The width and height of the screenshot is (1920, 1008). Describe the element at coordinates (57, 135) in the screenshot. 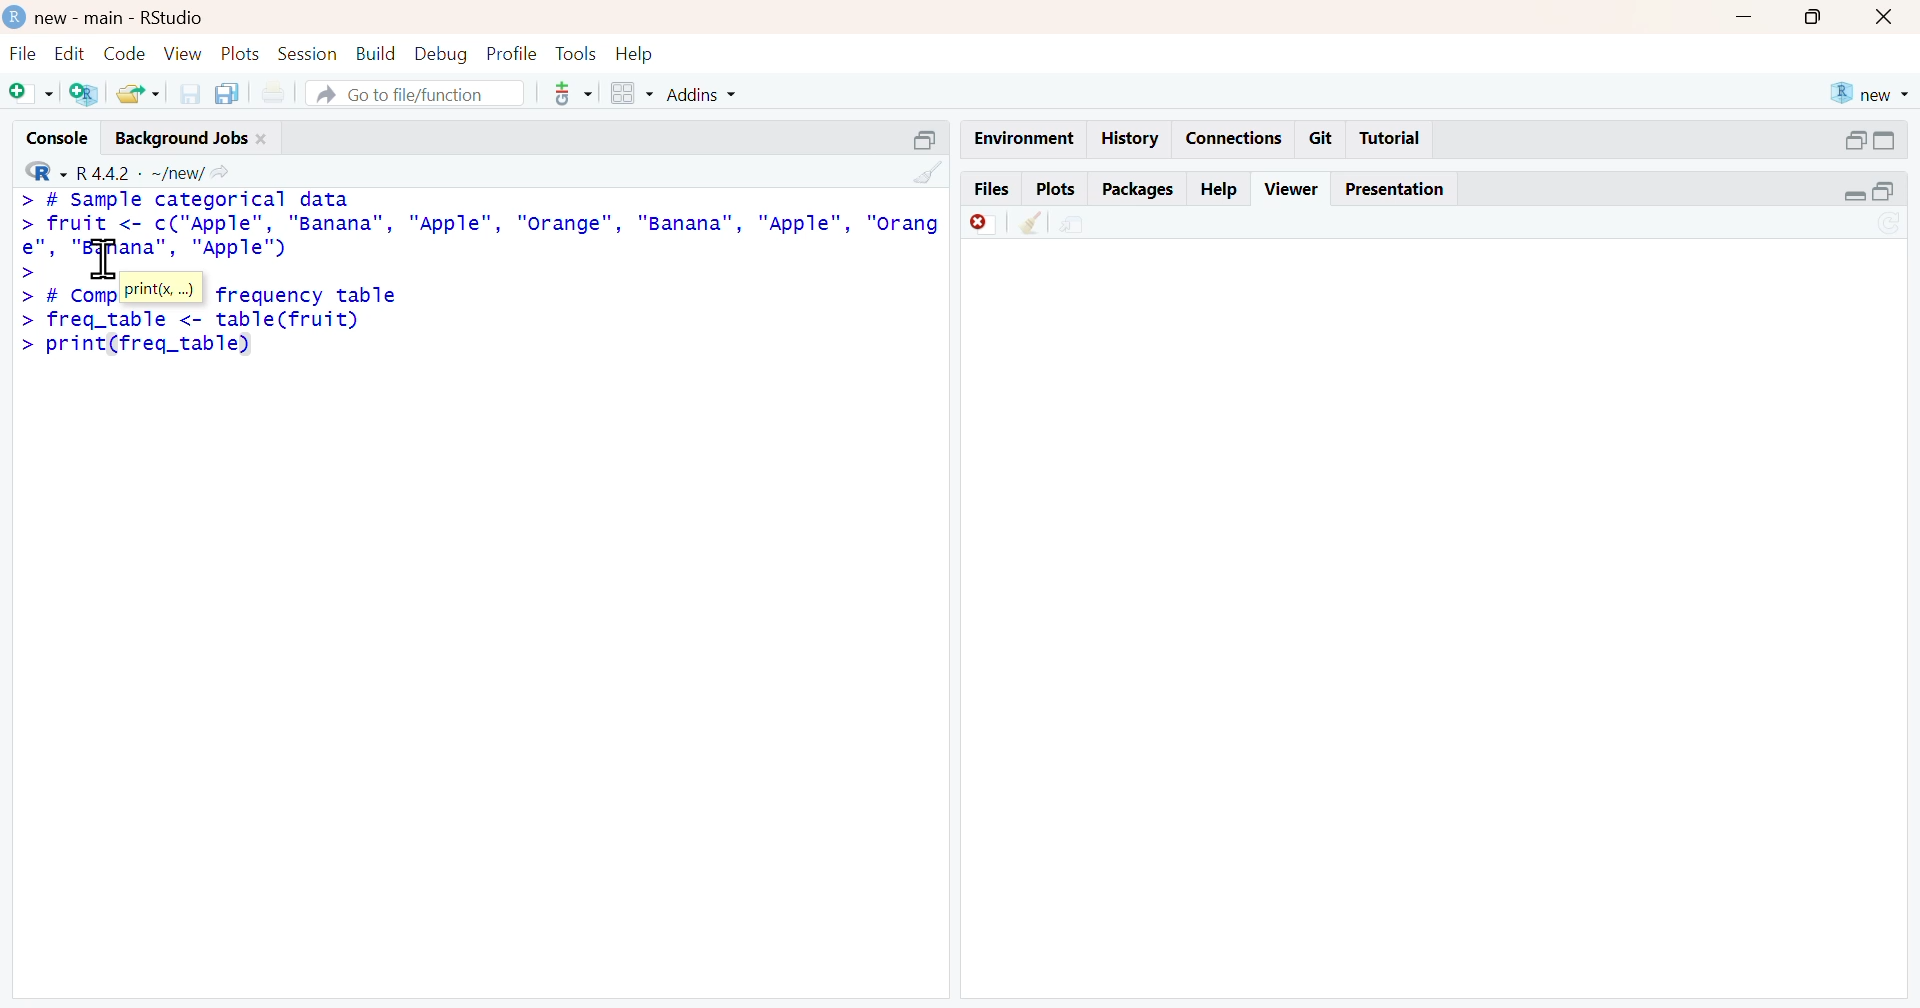

I see `console` at that location.